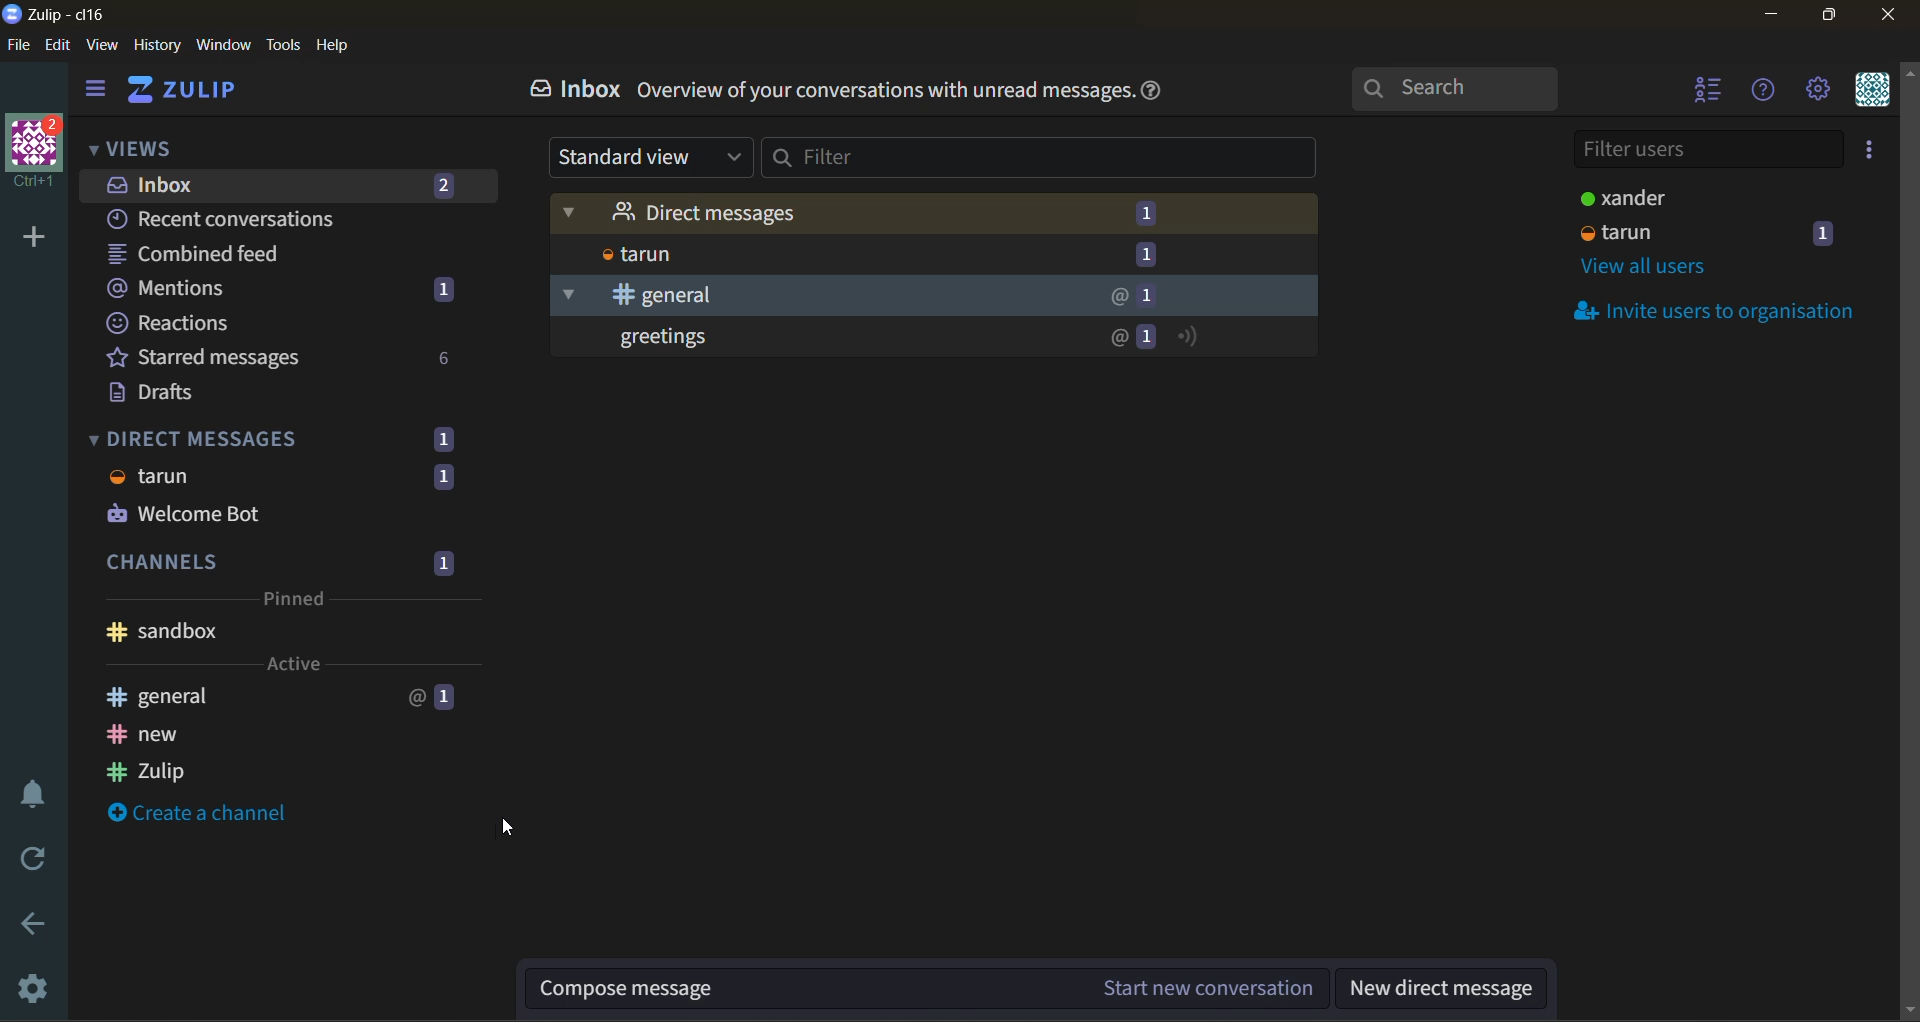 This screenshot has width=1920, height=1022. Describe the element at coordinates (282, 732) in the screenshot. I see `new` at that location.